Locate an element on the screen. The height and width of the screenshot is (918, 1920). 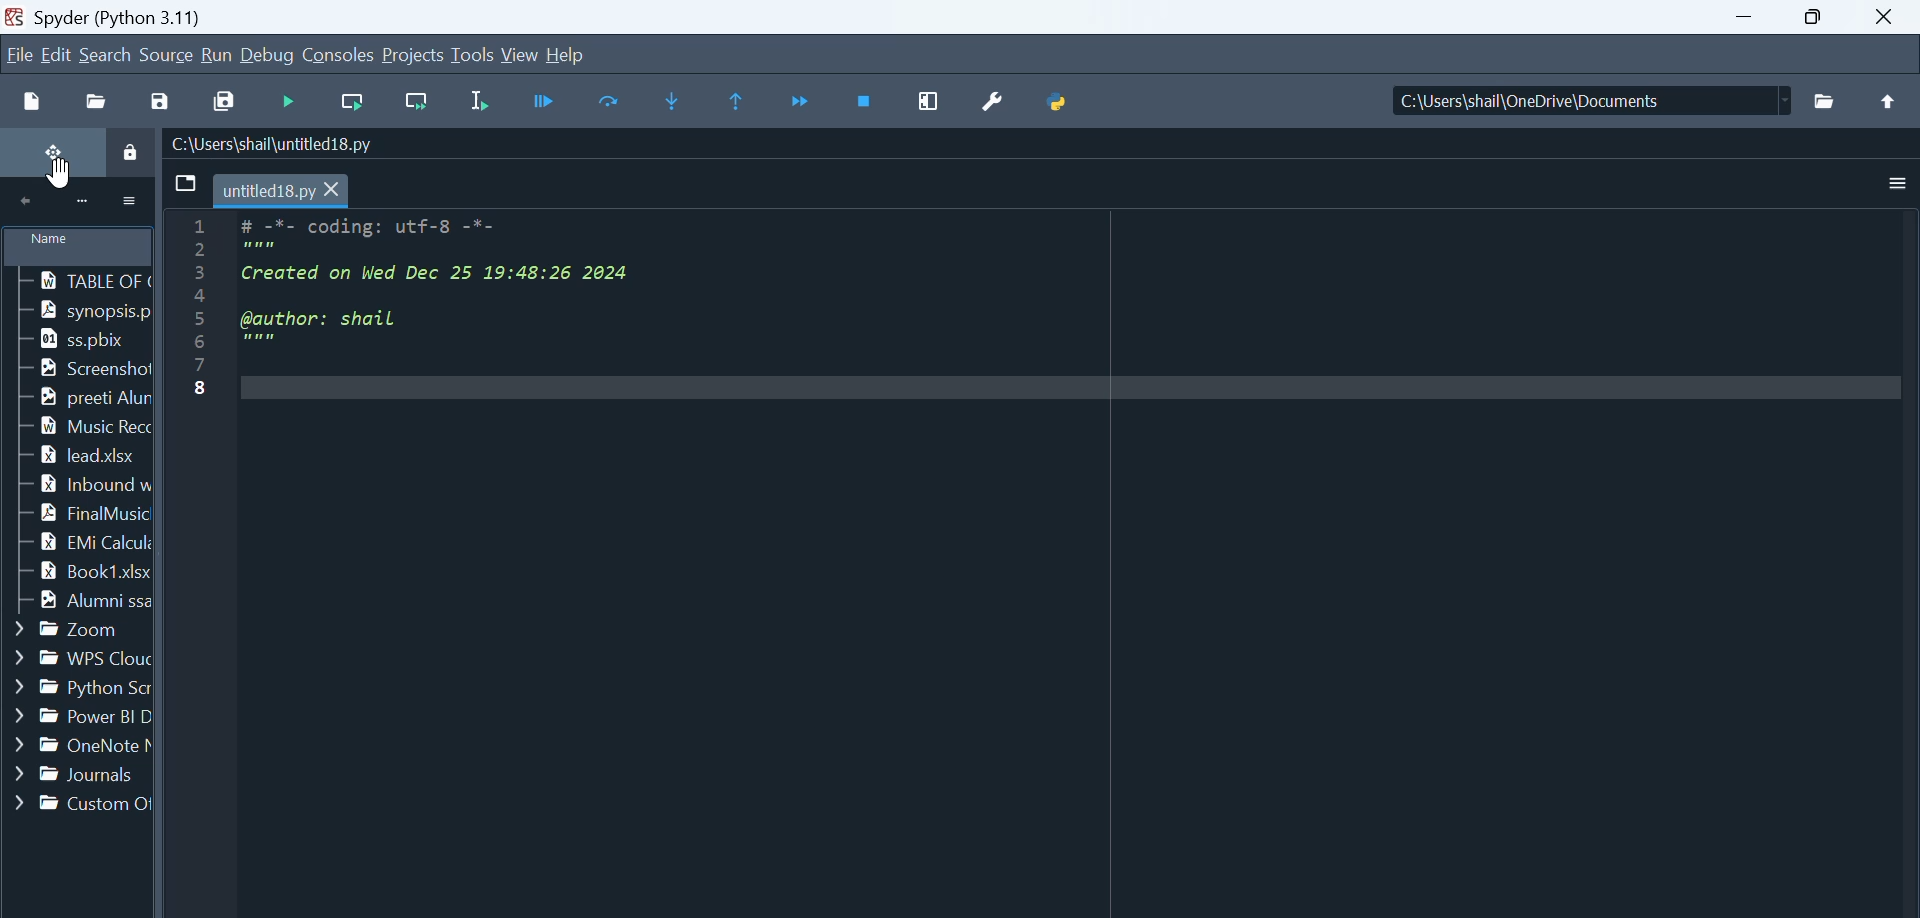
Music Rec.. is located at coordinates (73, 425).